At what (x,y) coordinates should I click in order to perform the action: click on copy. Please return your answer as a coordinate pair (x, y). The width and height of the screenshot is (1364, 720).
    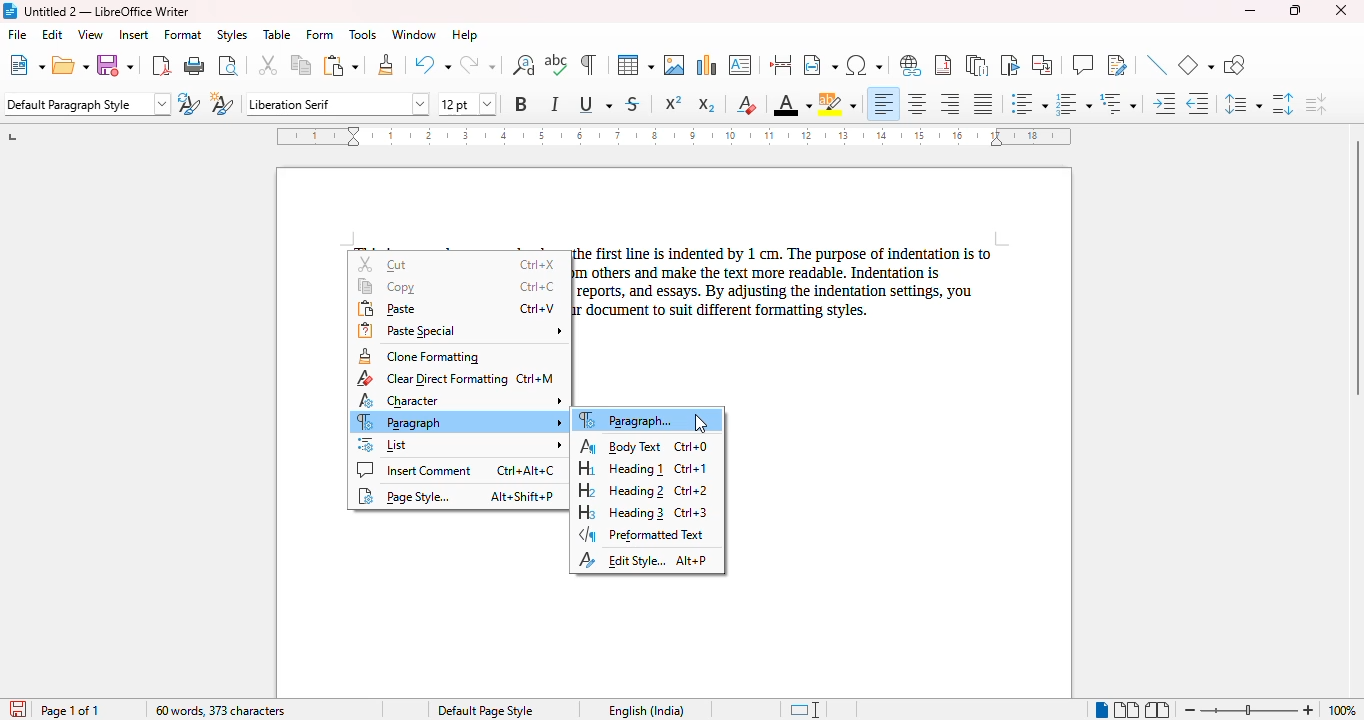
    Looking at the image, I should click on (302, 65).